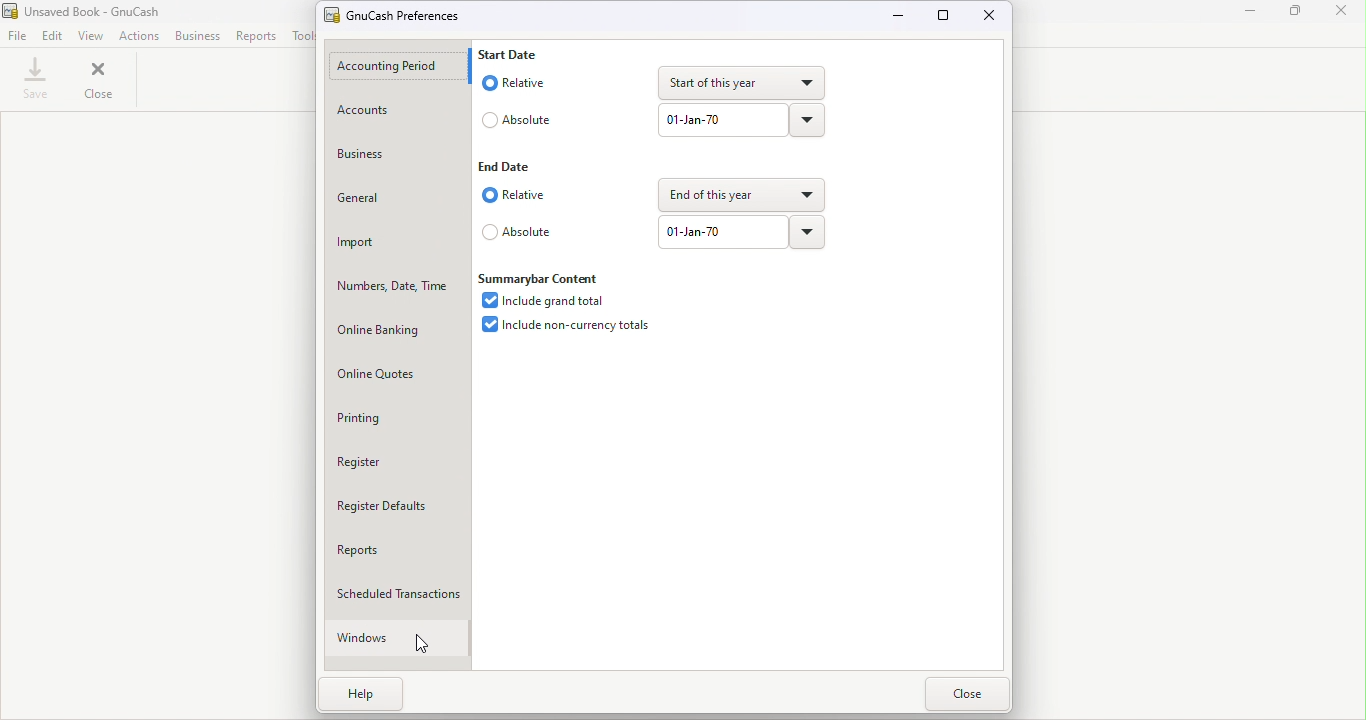  What do you see at coordinates (512, 56) in the screenshot?
I see `start date` at bounding box center [512, 56].